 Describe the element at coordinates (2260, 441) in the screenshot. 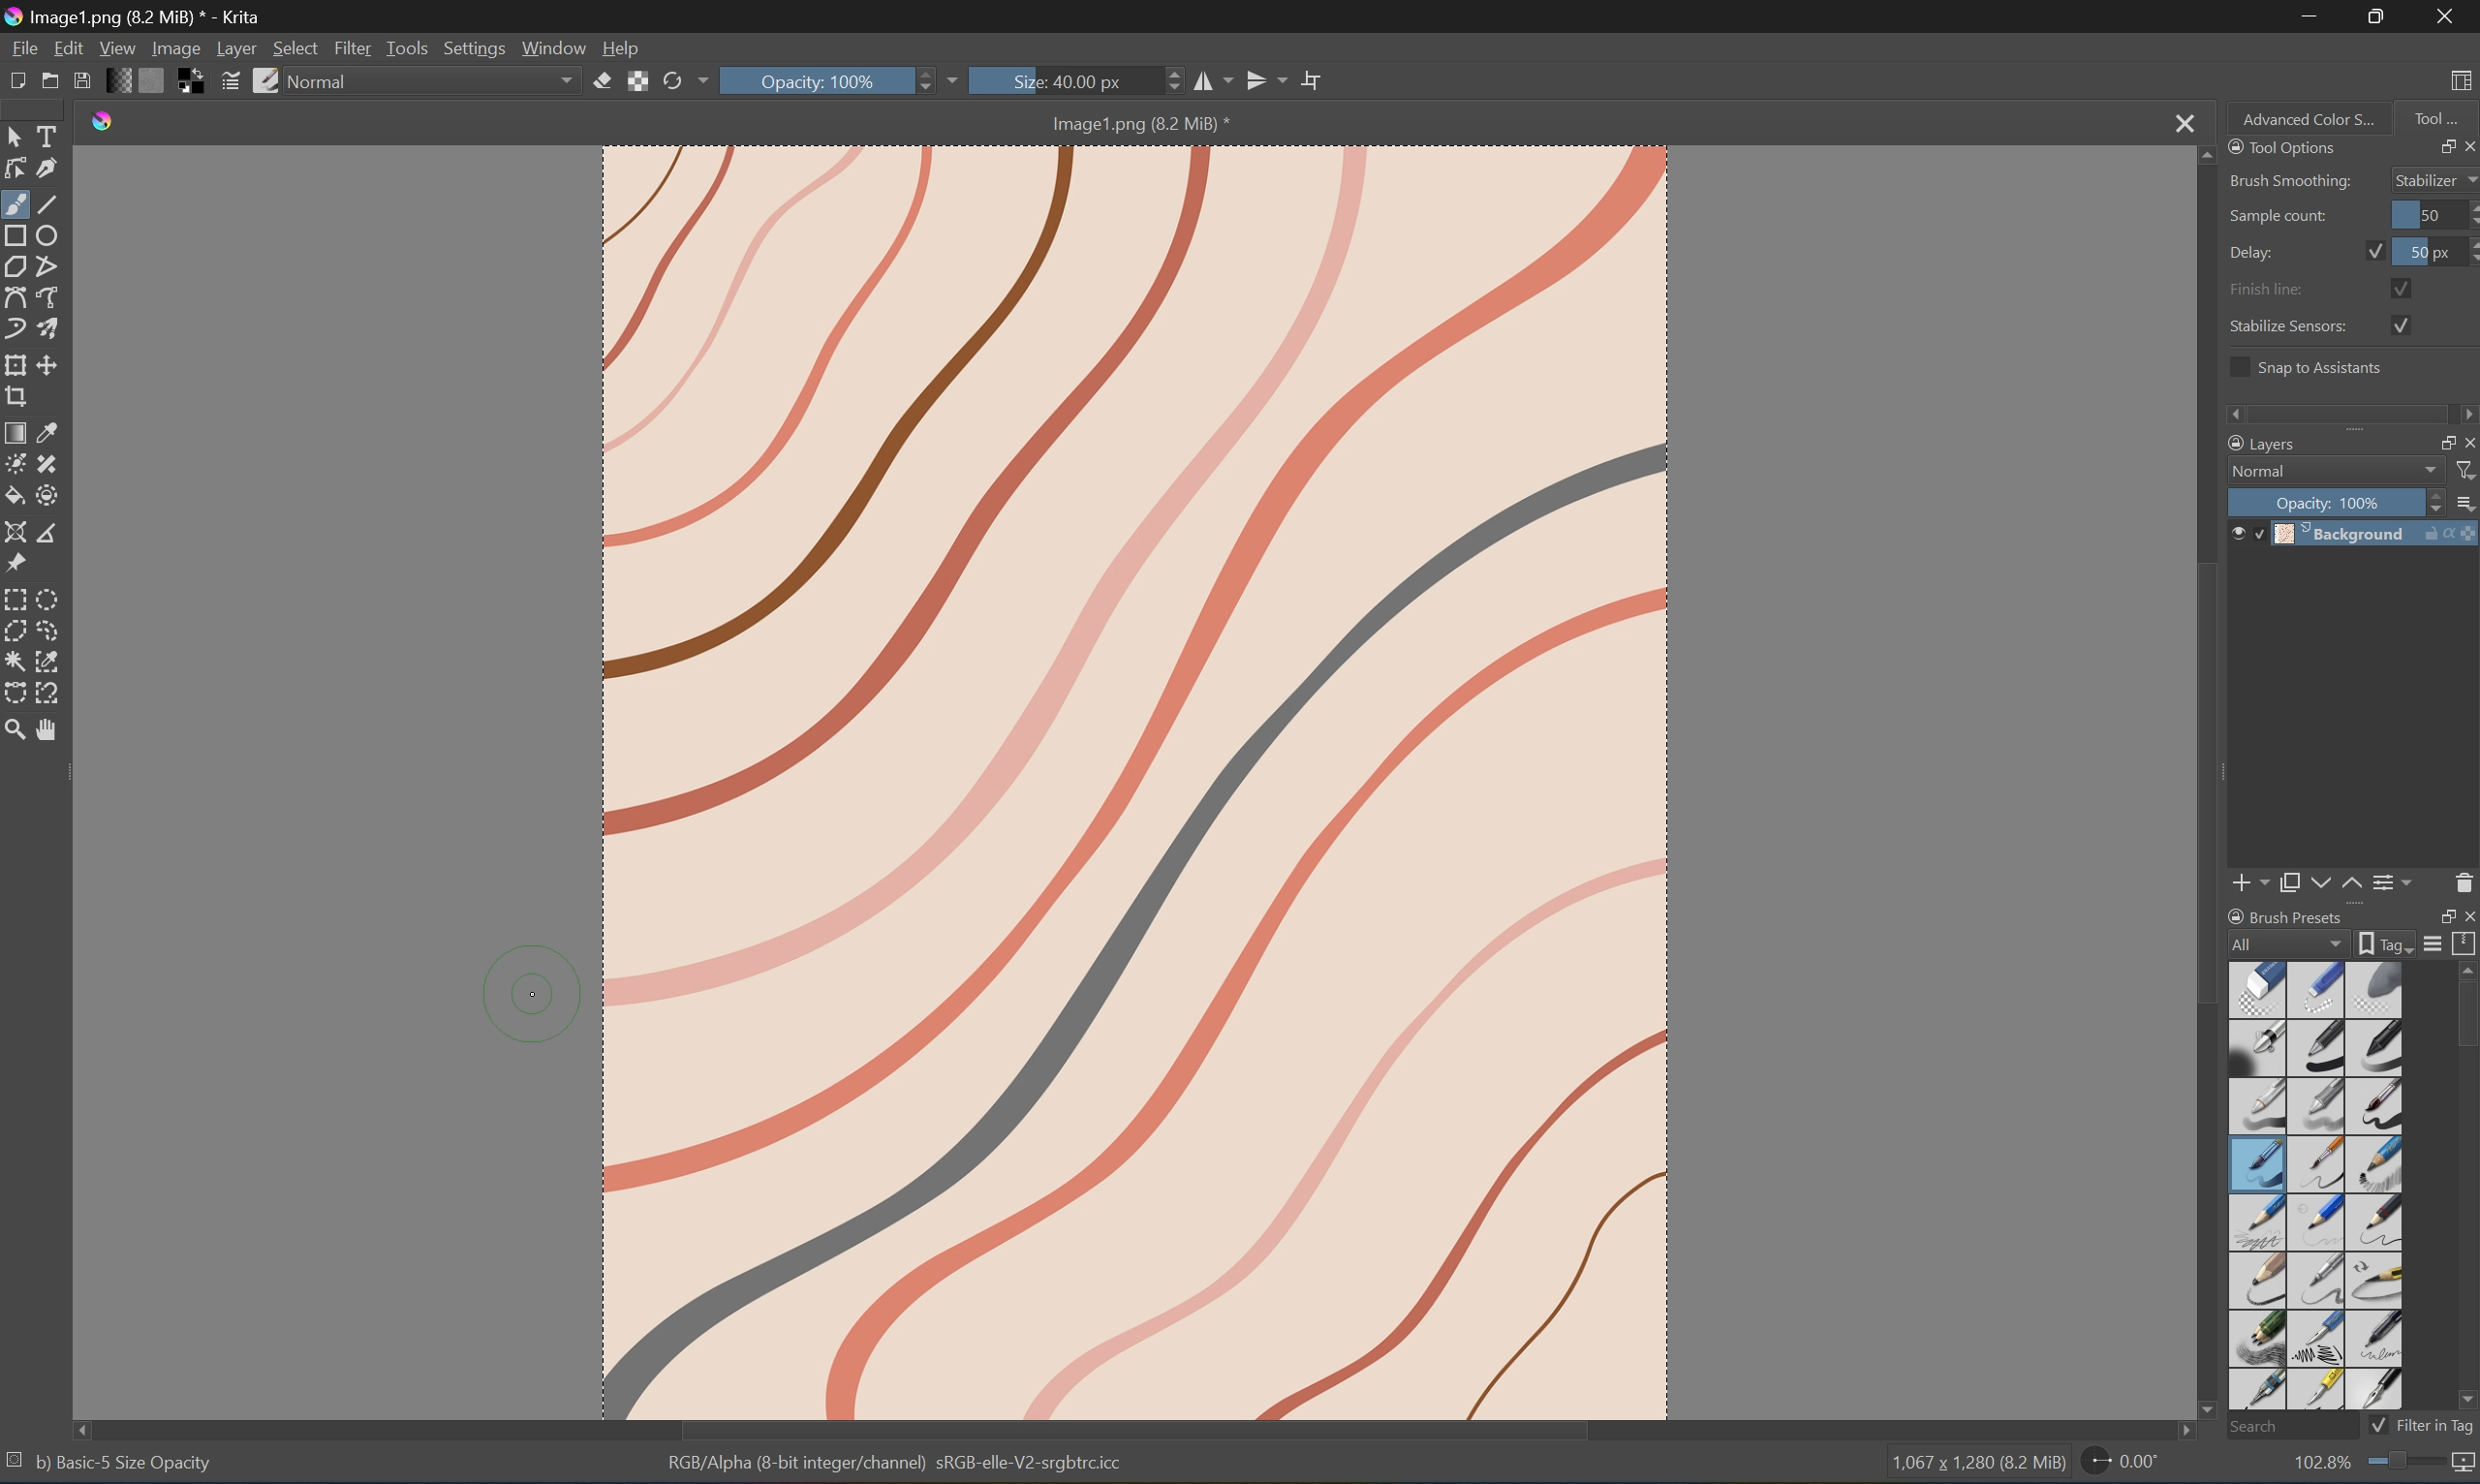

I see `Layers` at that location.